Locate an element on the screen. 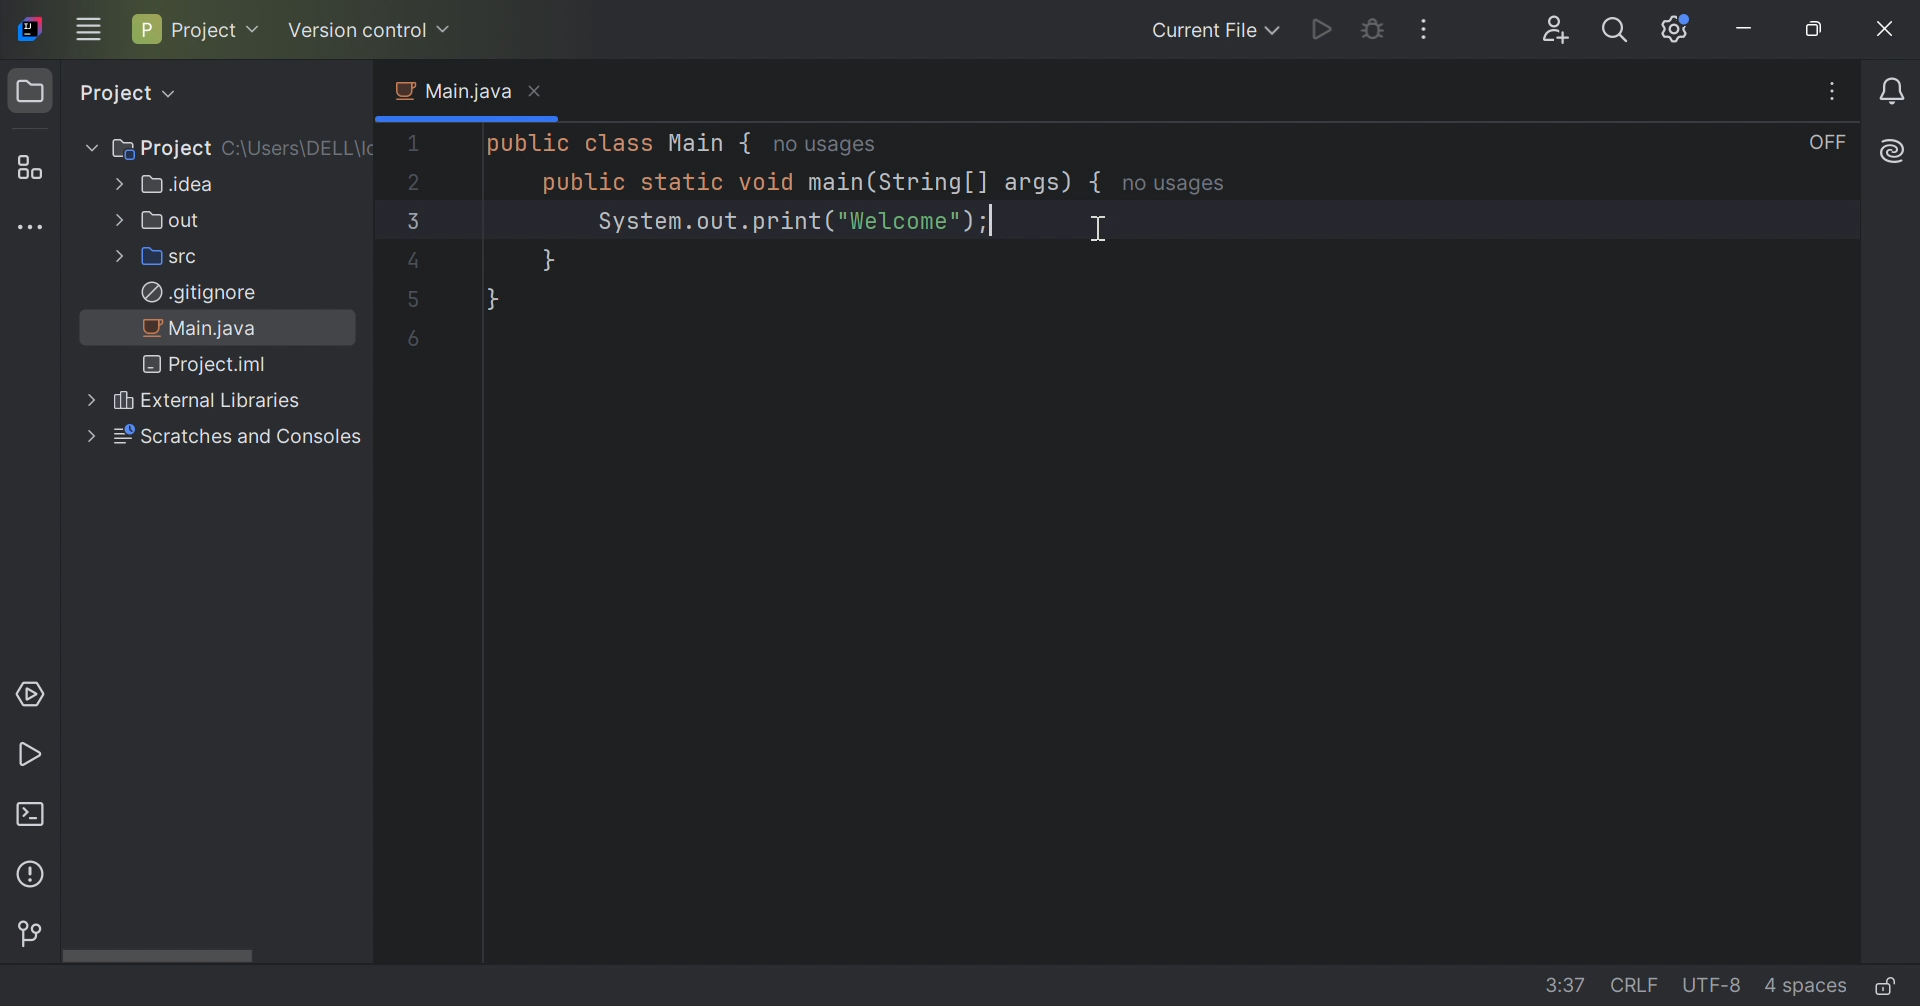 The width and height of the screenshot is (1920, 1006). Problems is located at coordinates (33, 878).